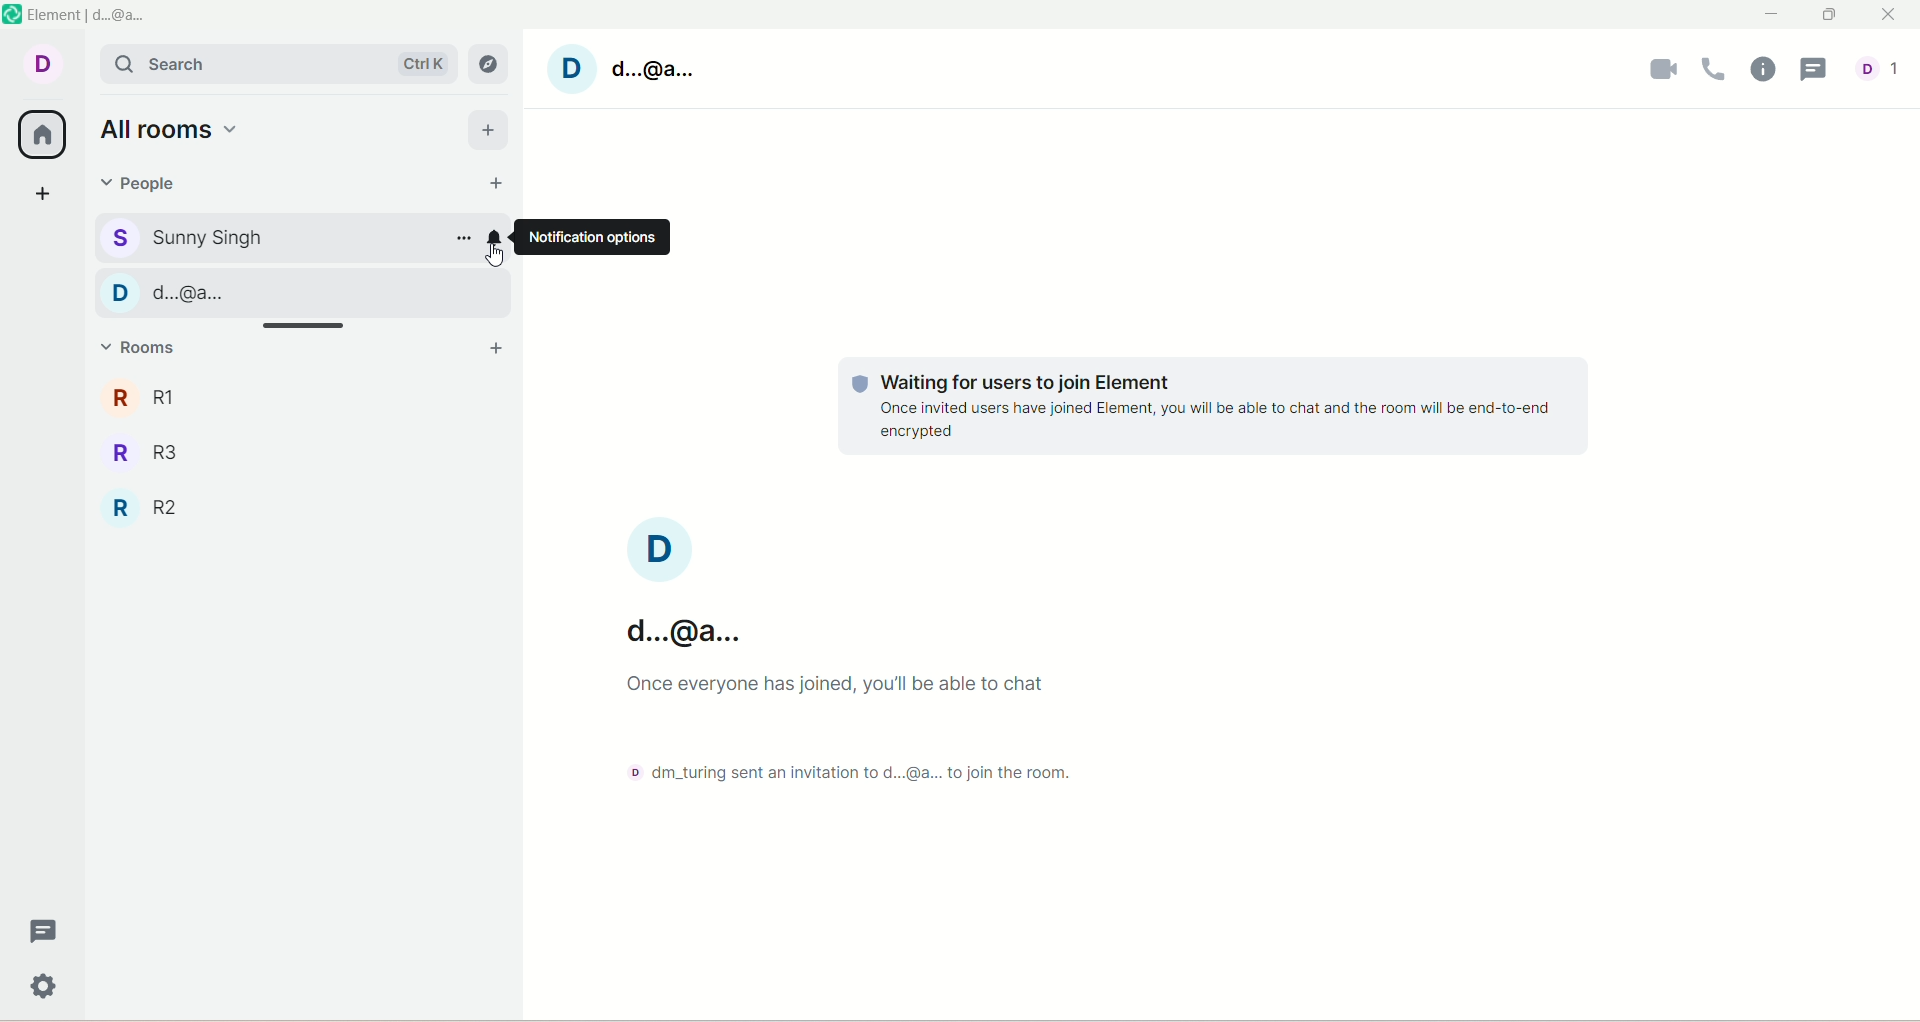  I want to click on pointer cursor, so click(492, 258).